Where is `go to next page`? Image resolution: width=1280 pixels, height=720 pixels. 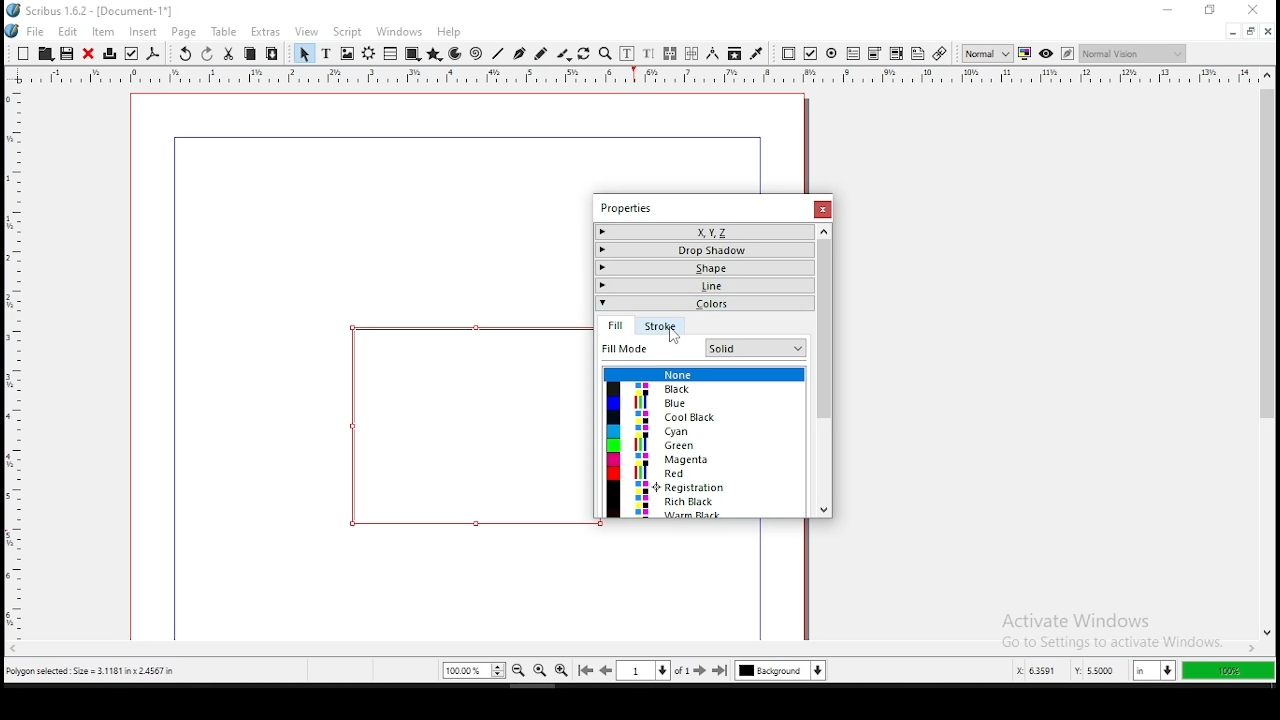 go to next page is located at coordinates (702, 671).